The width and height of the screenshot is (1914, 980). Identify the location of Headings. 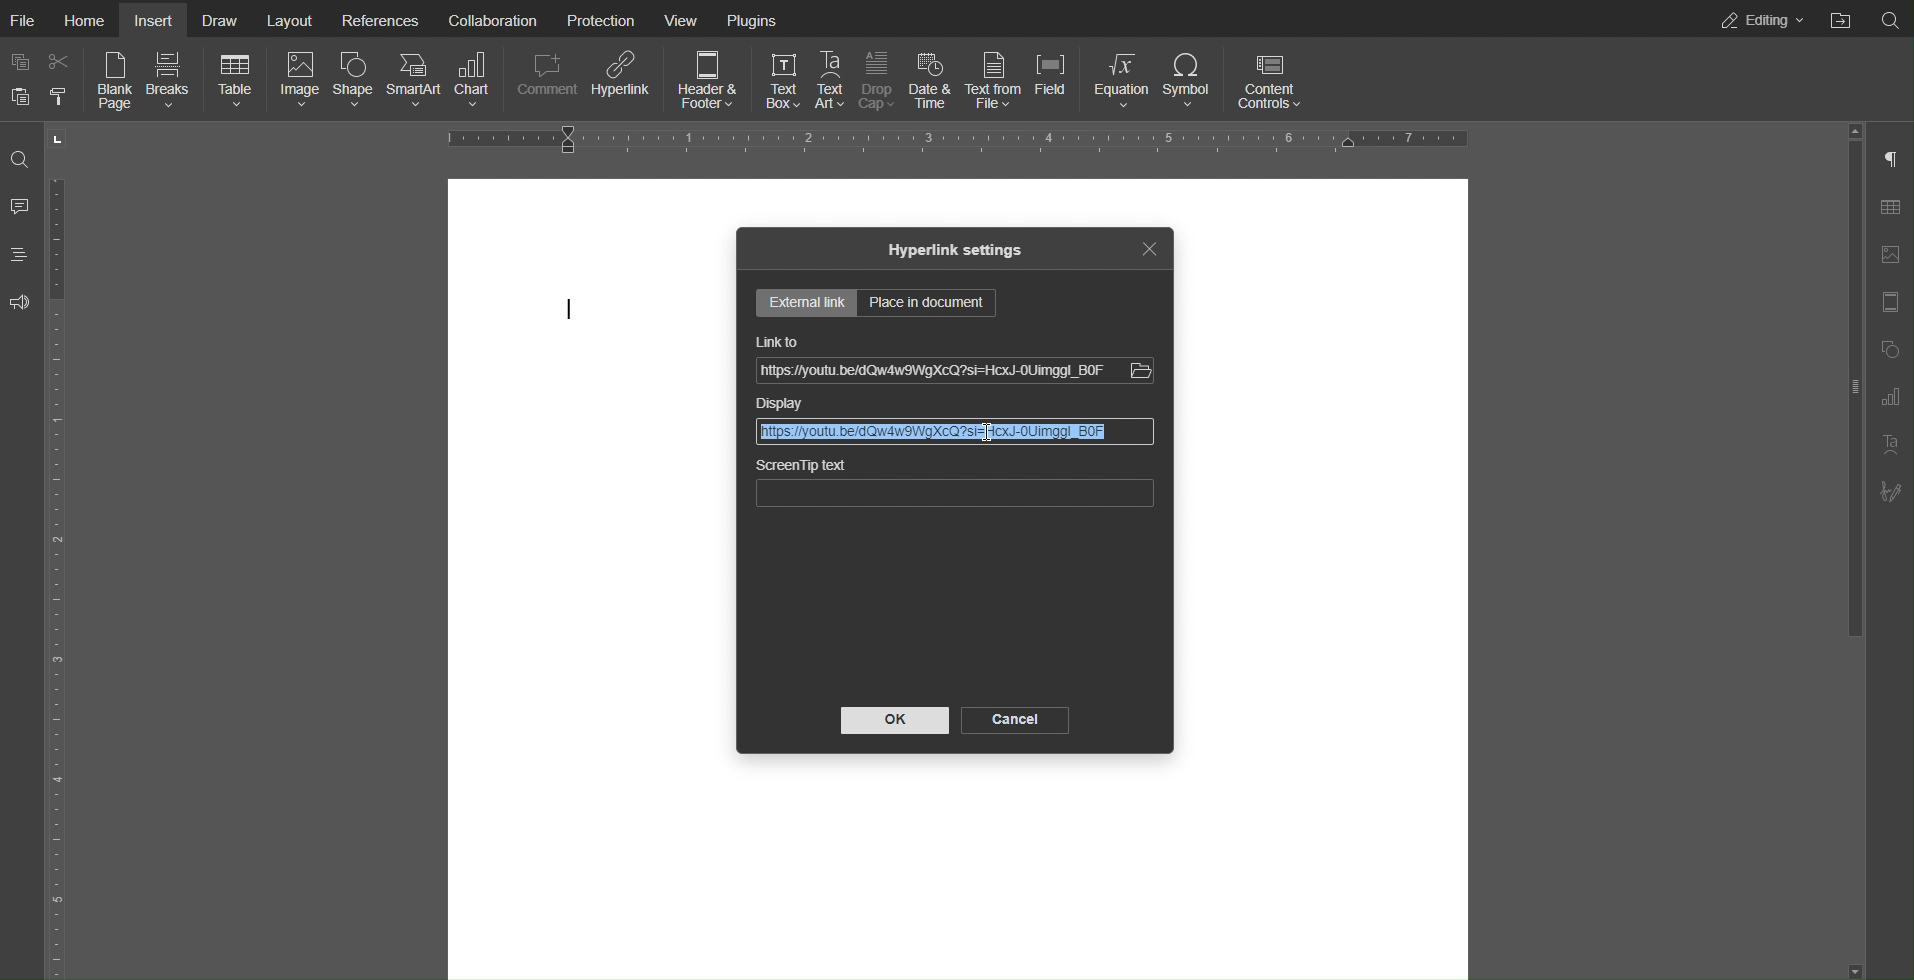
(18, 255).